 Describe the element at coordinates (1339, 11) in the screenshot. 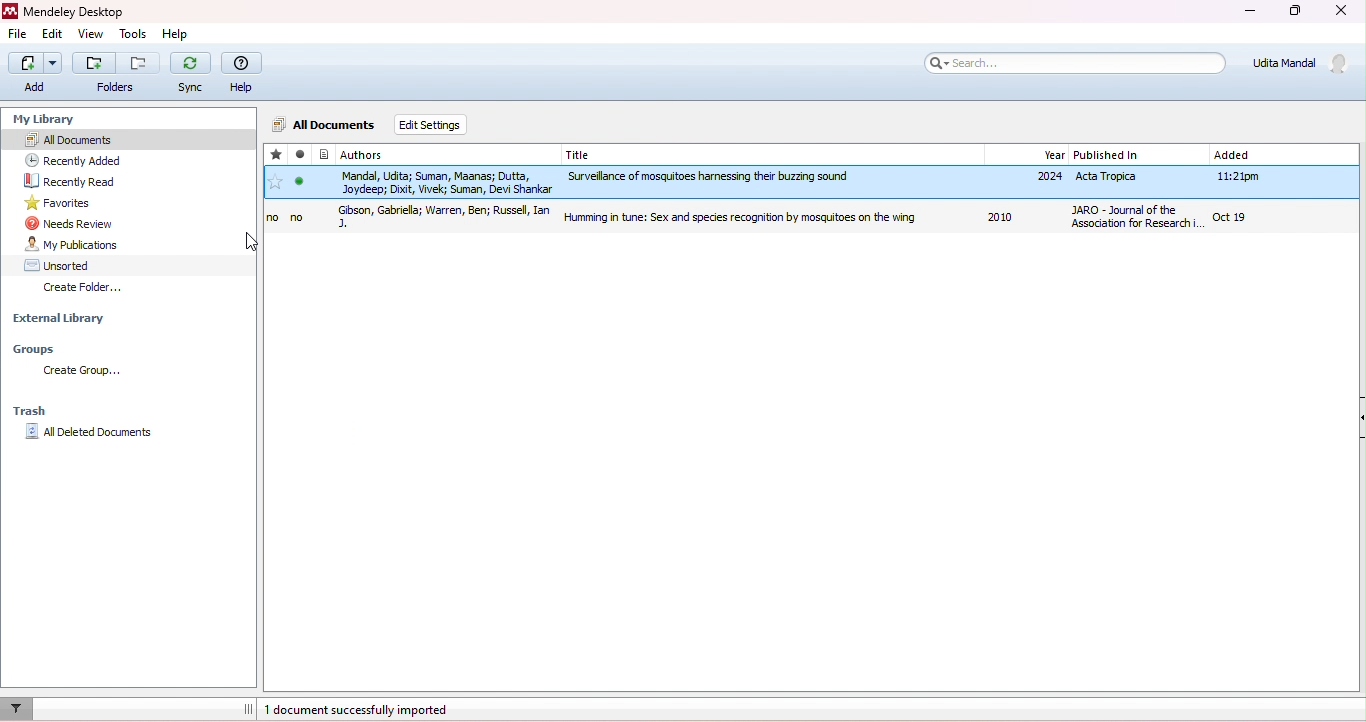

I see `close` at that location.